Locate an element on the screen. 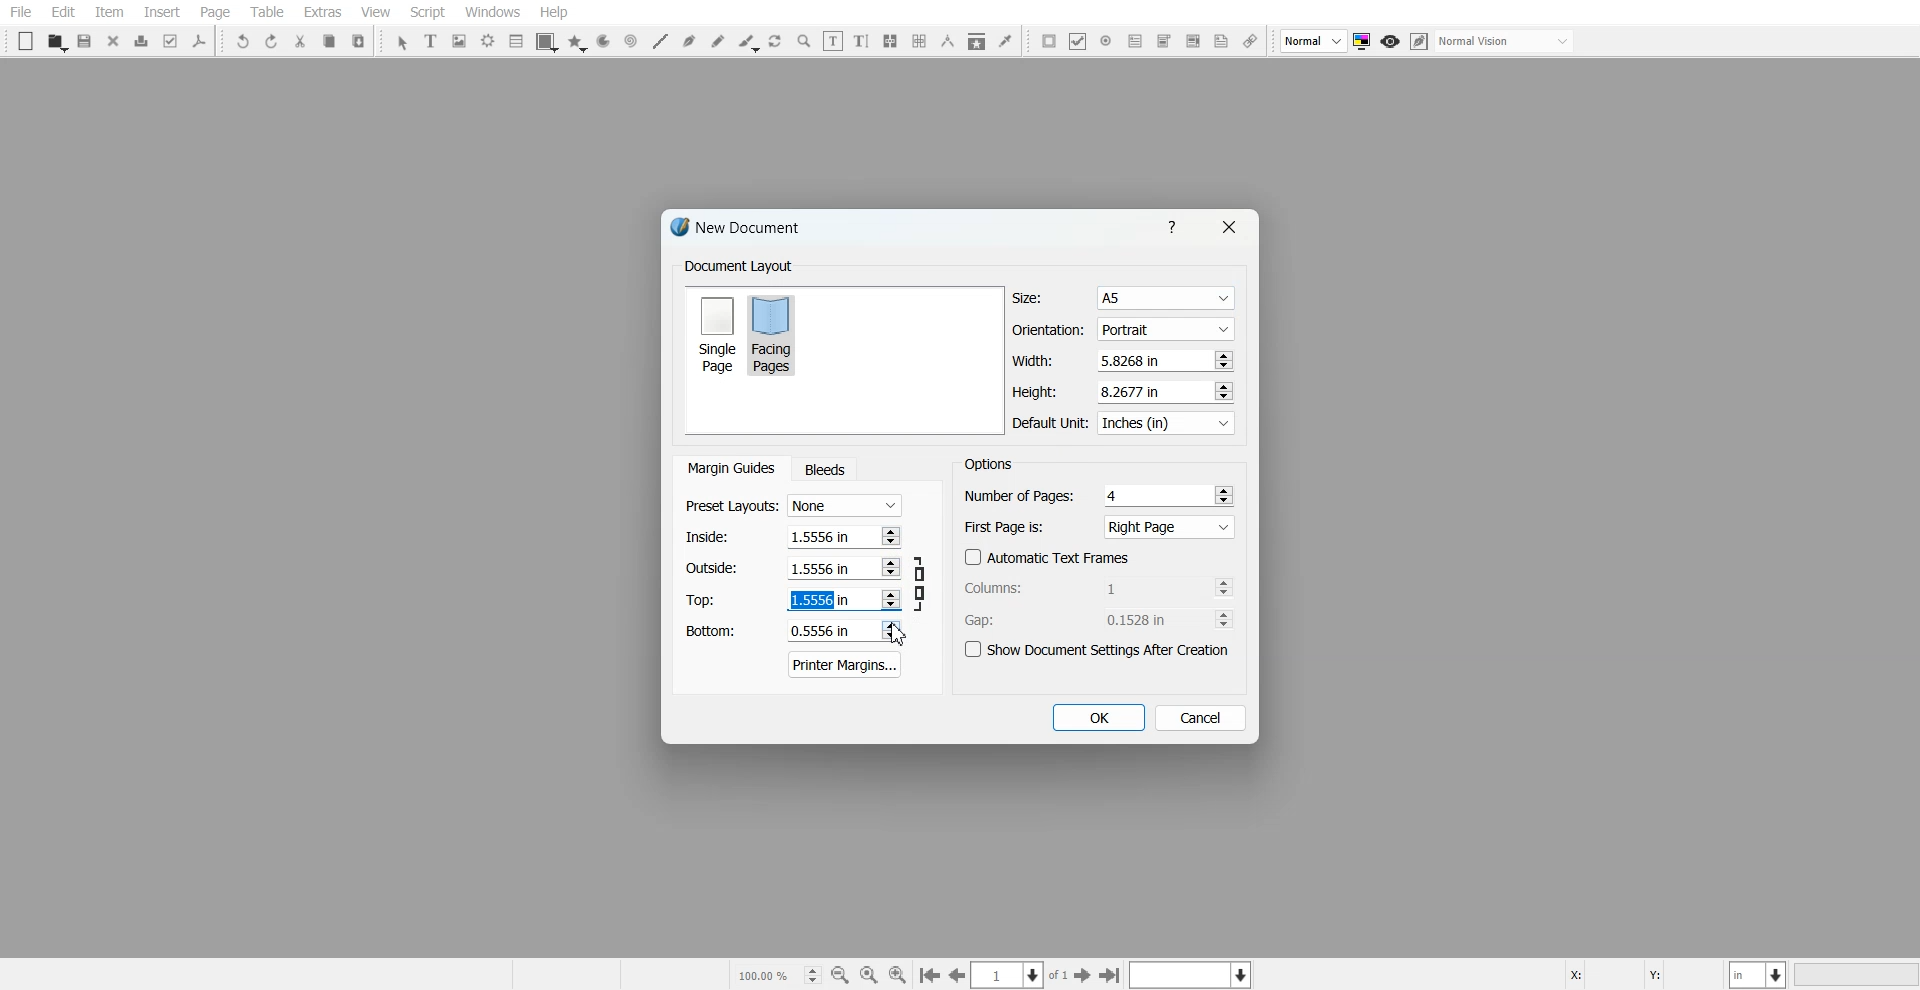 This screenshot has width=1920, height=990. File is located at coordinates (21, 12).